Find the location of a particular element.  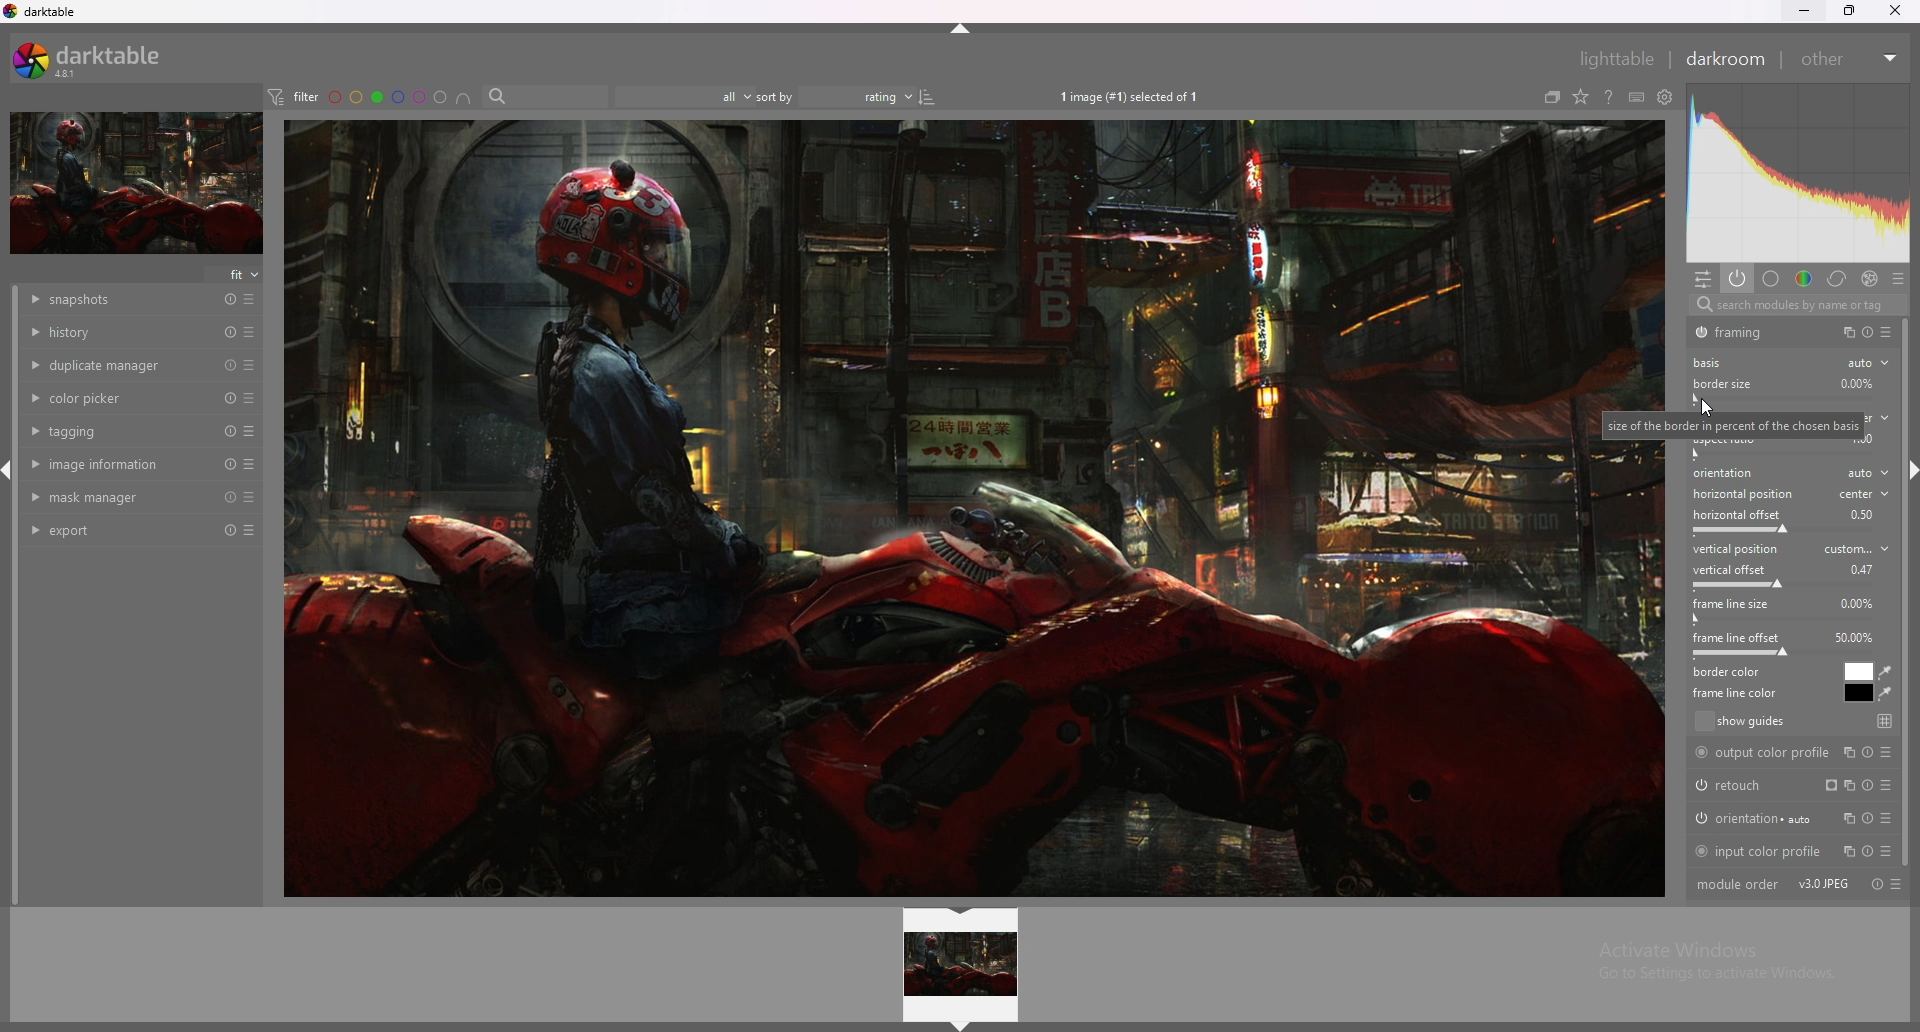

see global preferences is located at coordinates (1665, 96).